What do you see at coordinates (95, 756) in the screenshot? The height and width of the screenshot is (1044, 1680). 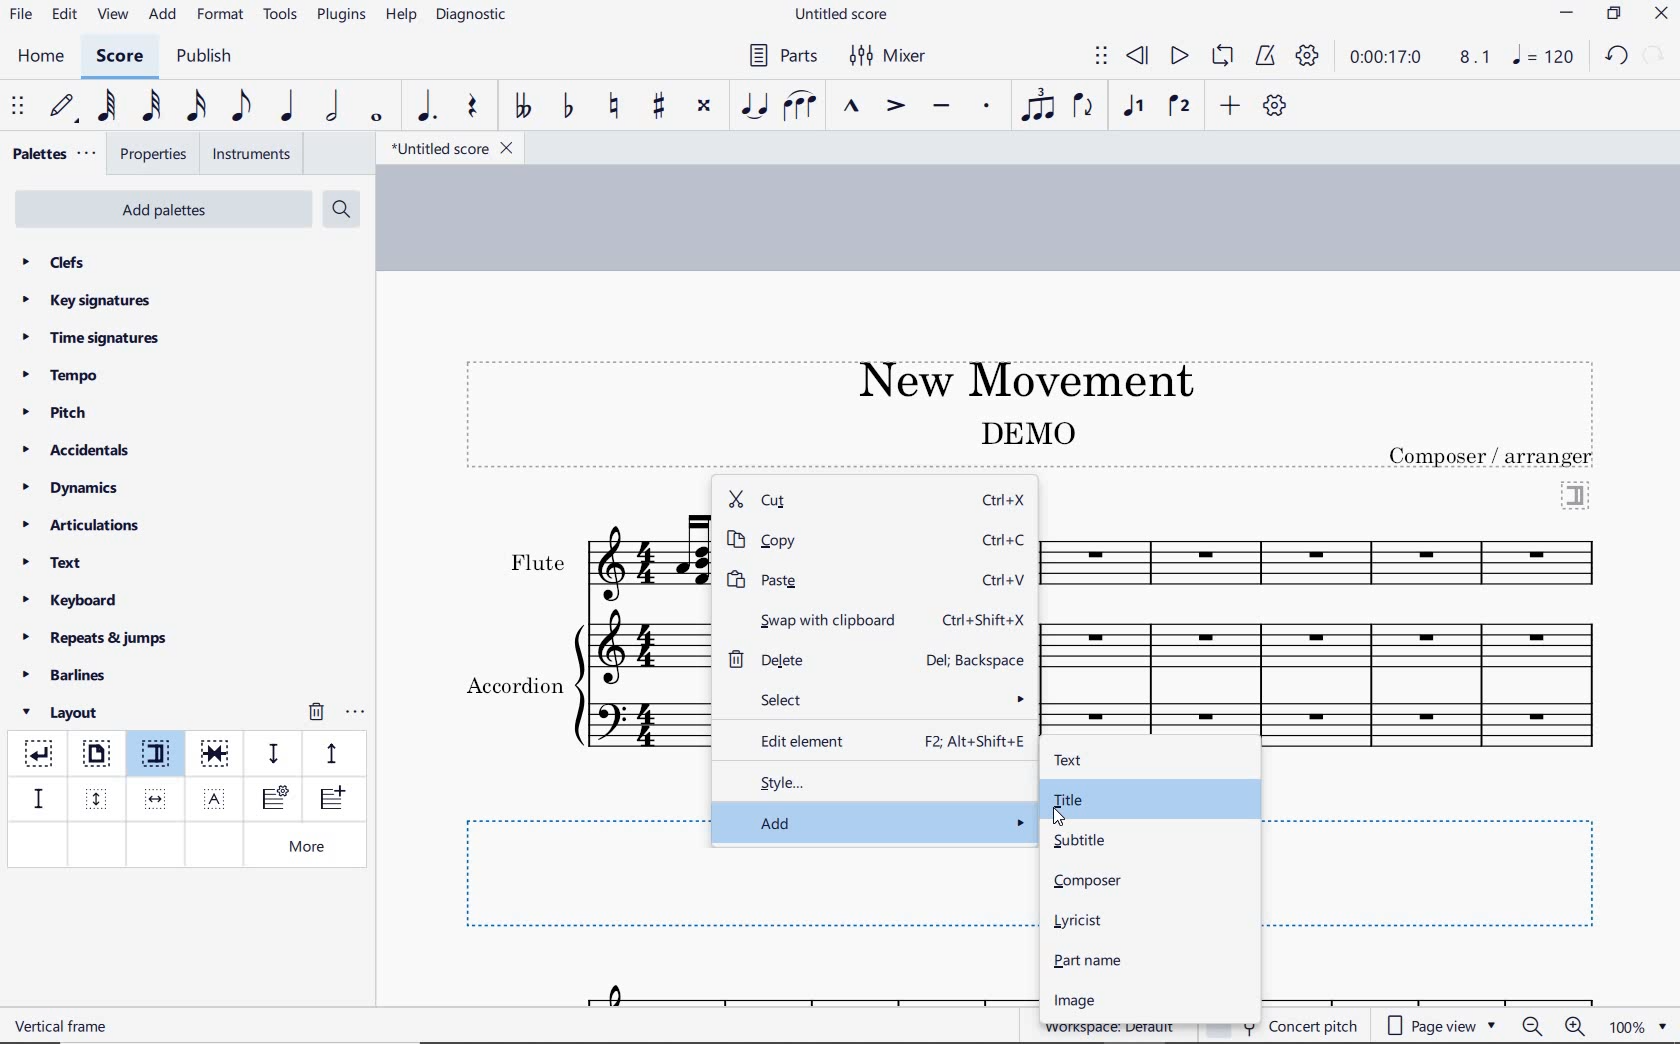 I see `page break` at bounding box center [95, 756].